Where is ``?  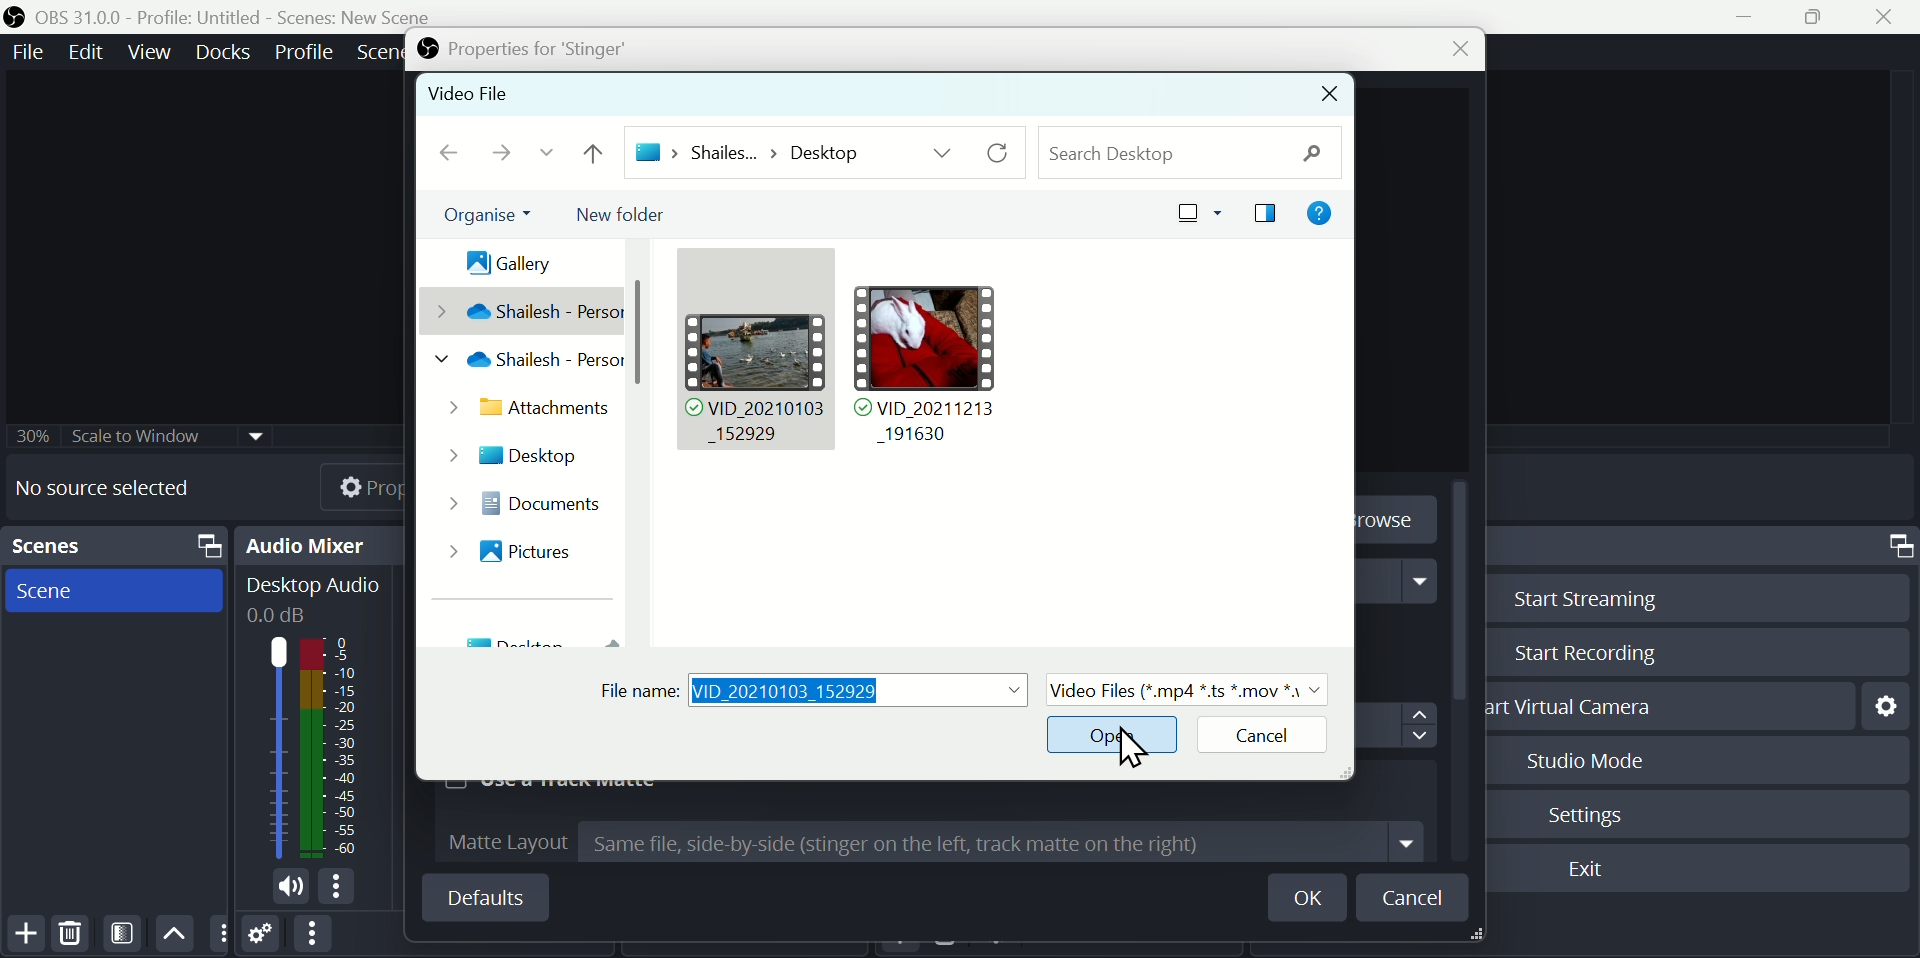
 is located at coordinates (226, 51).